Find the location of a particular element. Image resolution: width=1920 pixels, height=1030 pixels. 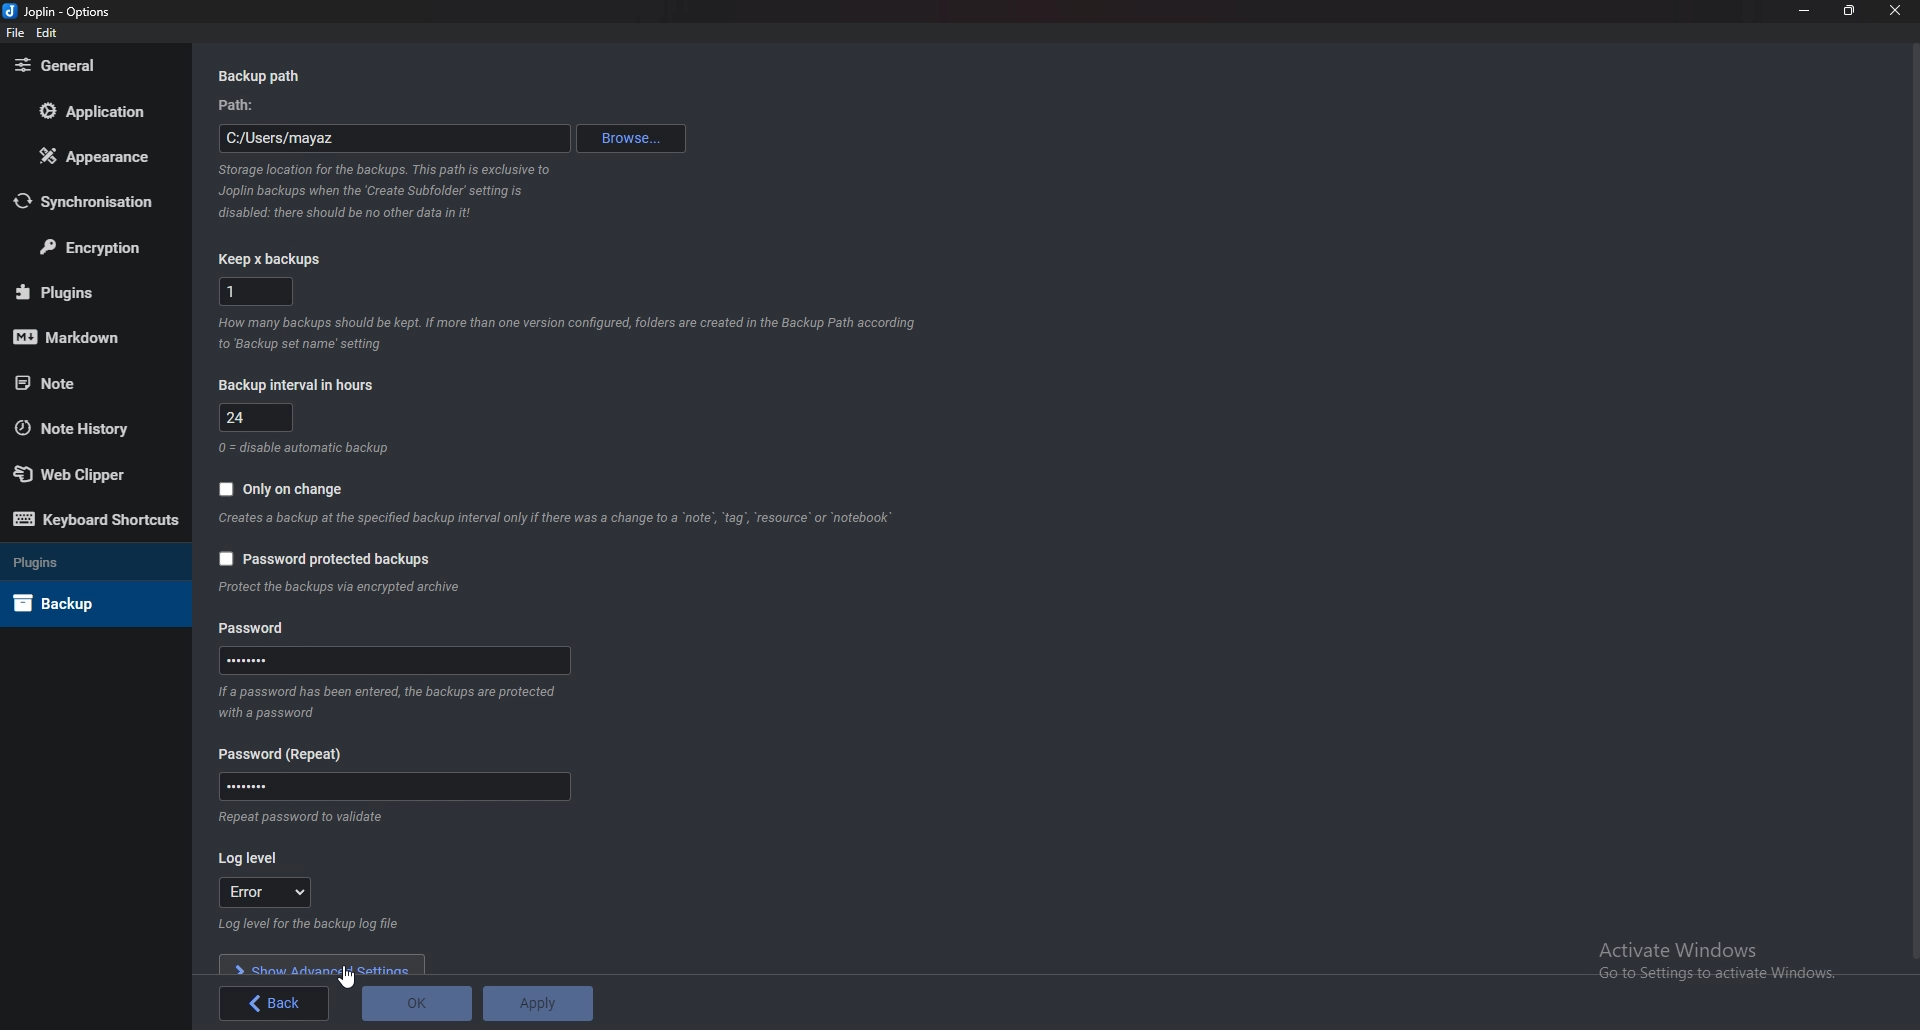

Show advanced settings is located at coordinates (323, 965).